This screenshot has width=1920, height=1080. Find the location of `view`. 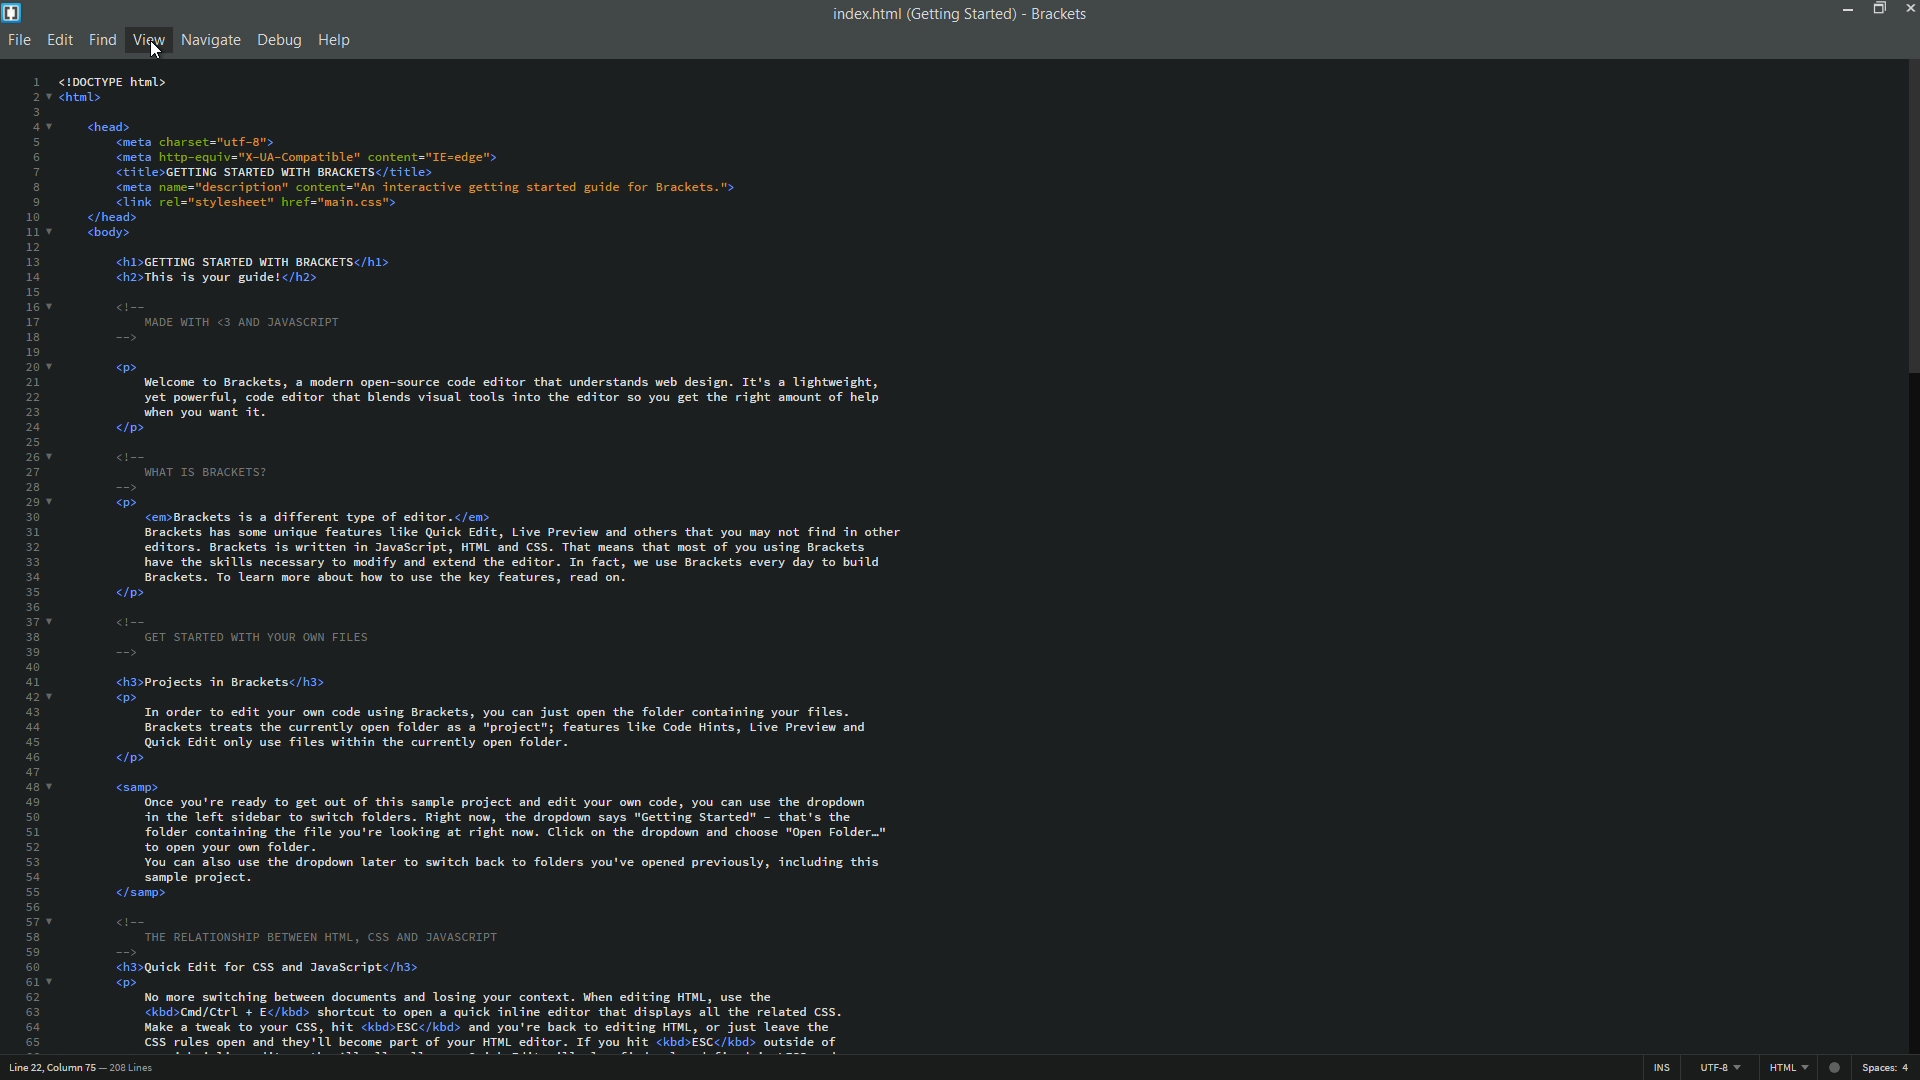

view is located at coordinates (148, 39).